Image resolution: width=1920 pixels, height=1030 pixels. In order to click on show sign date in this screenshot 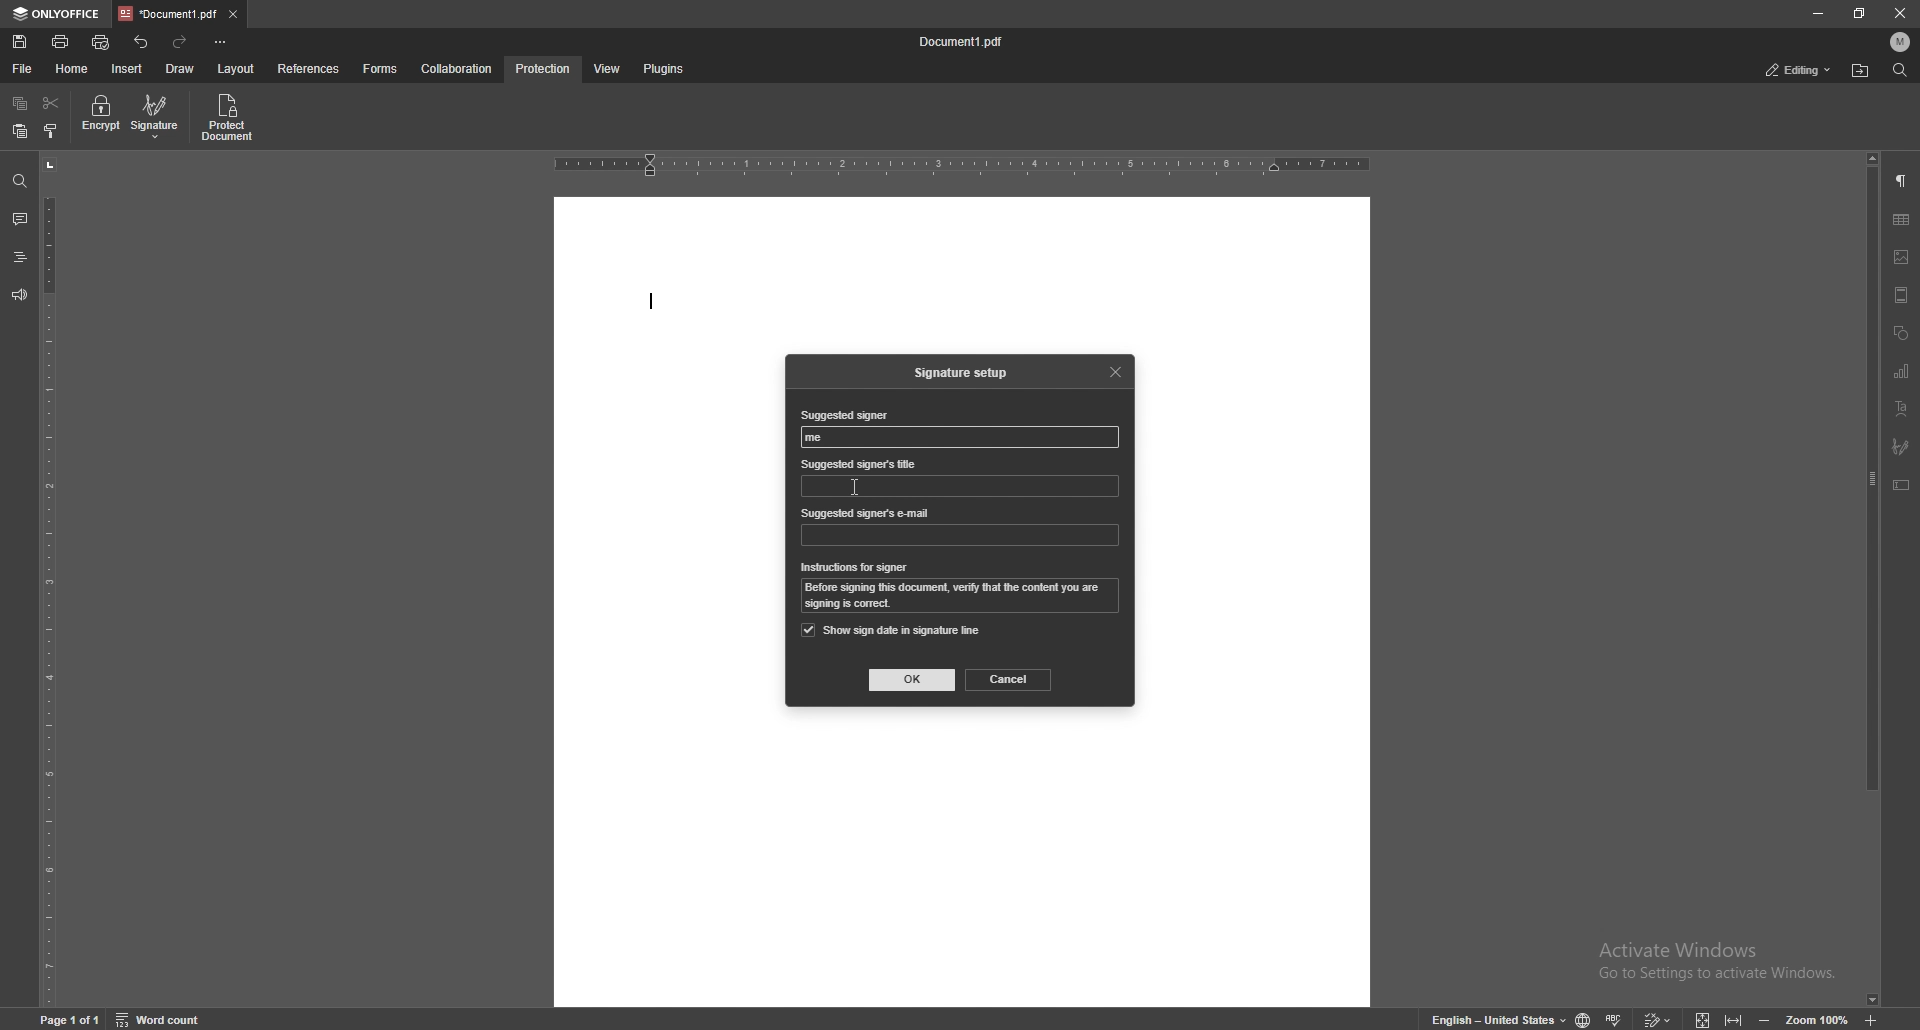, I will do `click(892, 630)`.